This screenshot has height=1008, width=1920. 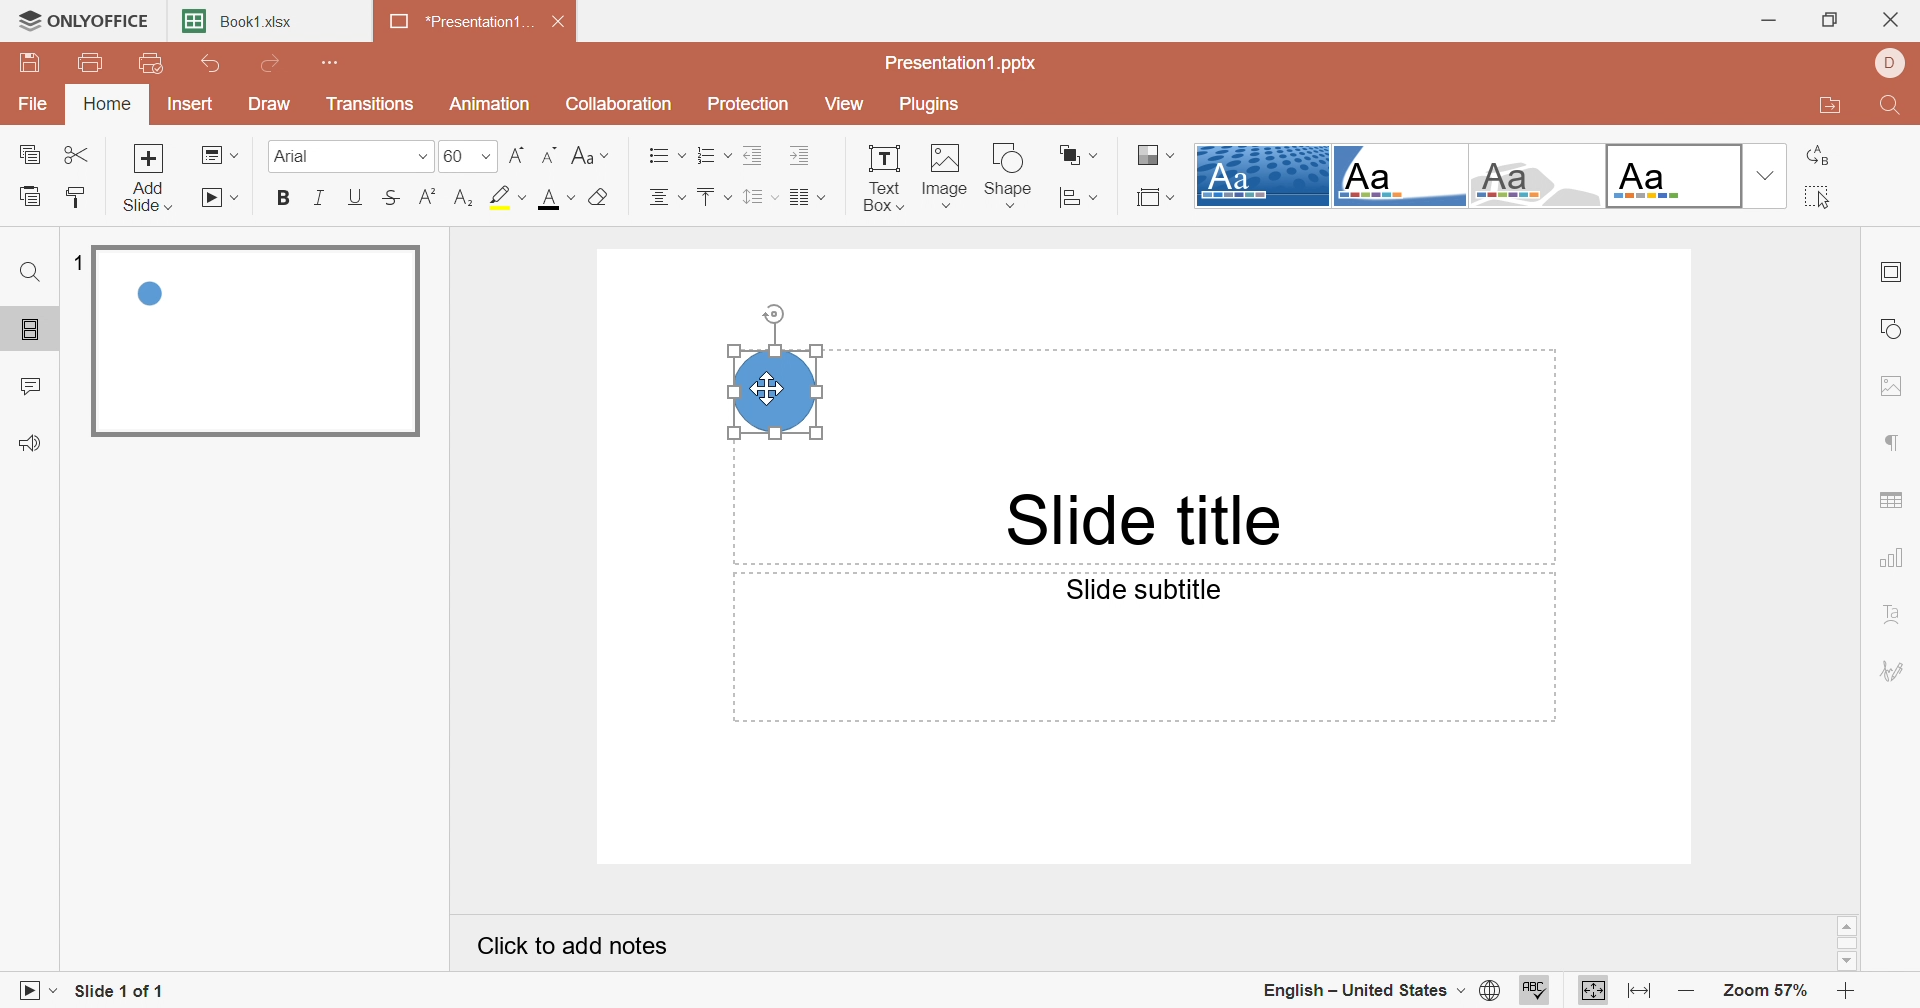 I want to click on Strikethrough, so click(x=393, y=196).